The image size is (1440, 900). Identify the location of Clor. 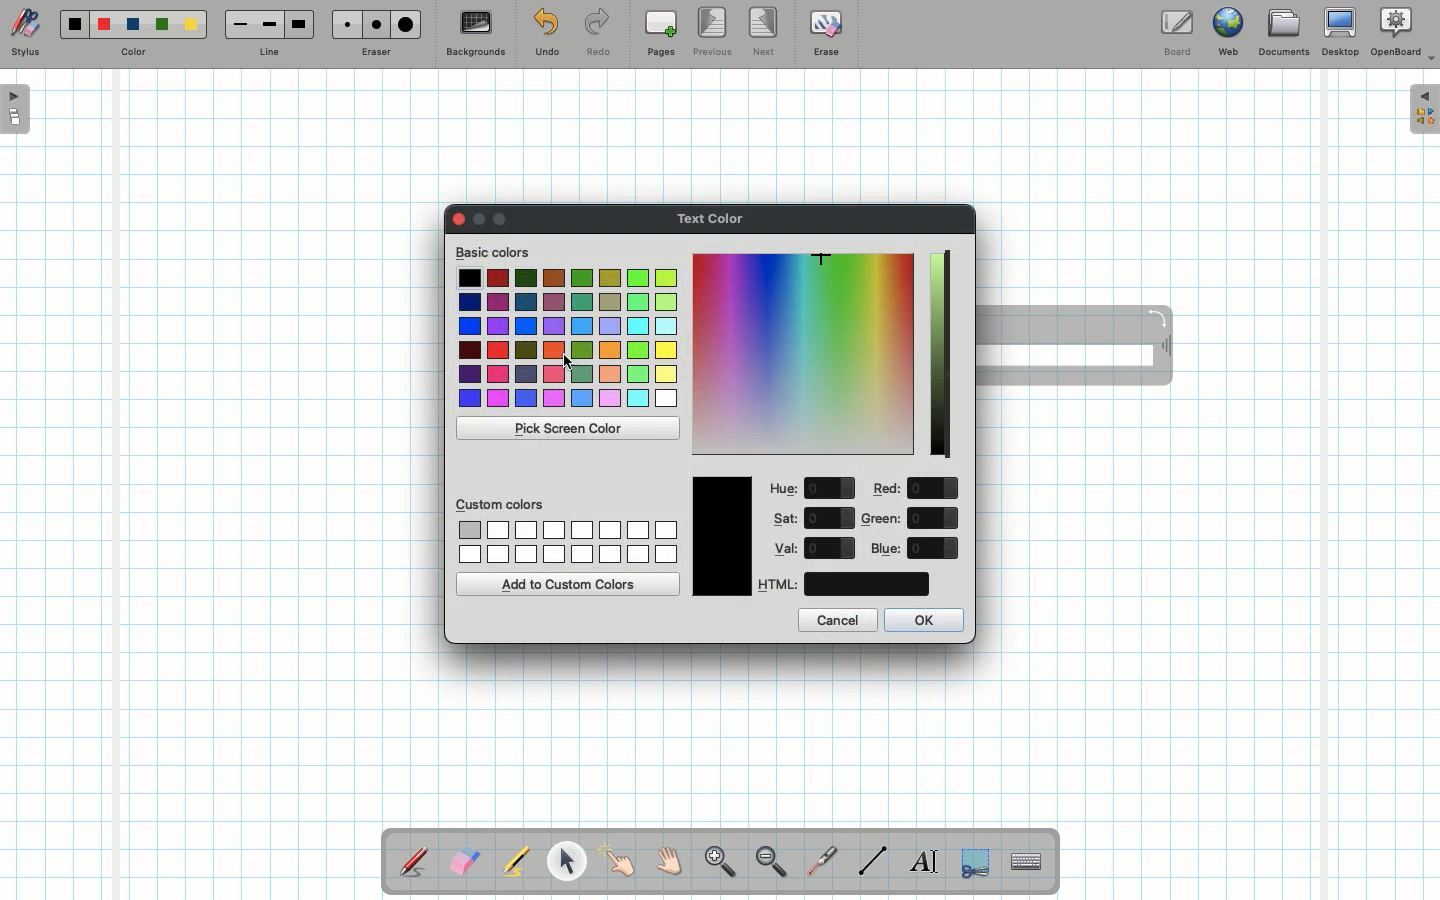
(453, 218).